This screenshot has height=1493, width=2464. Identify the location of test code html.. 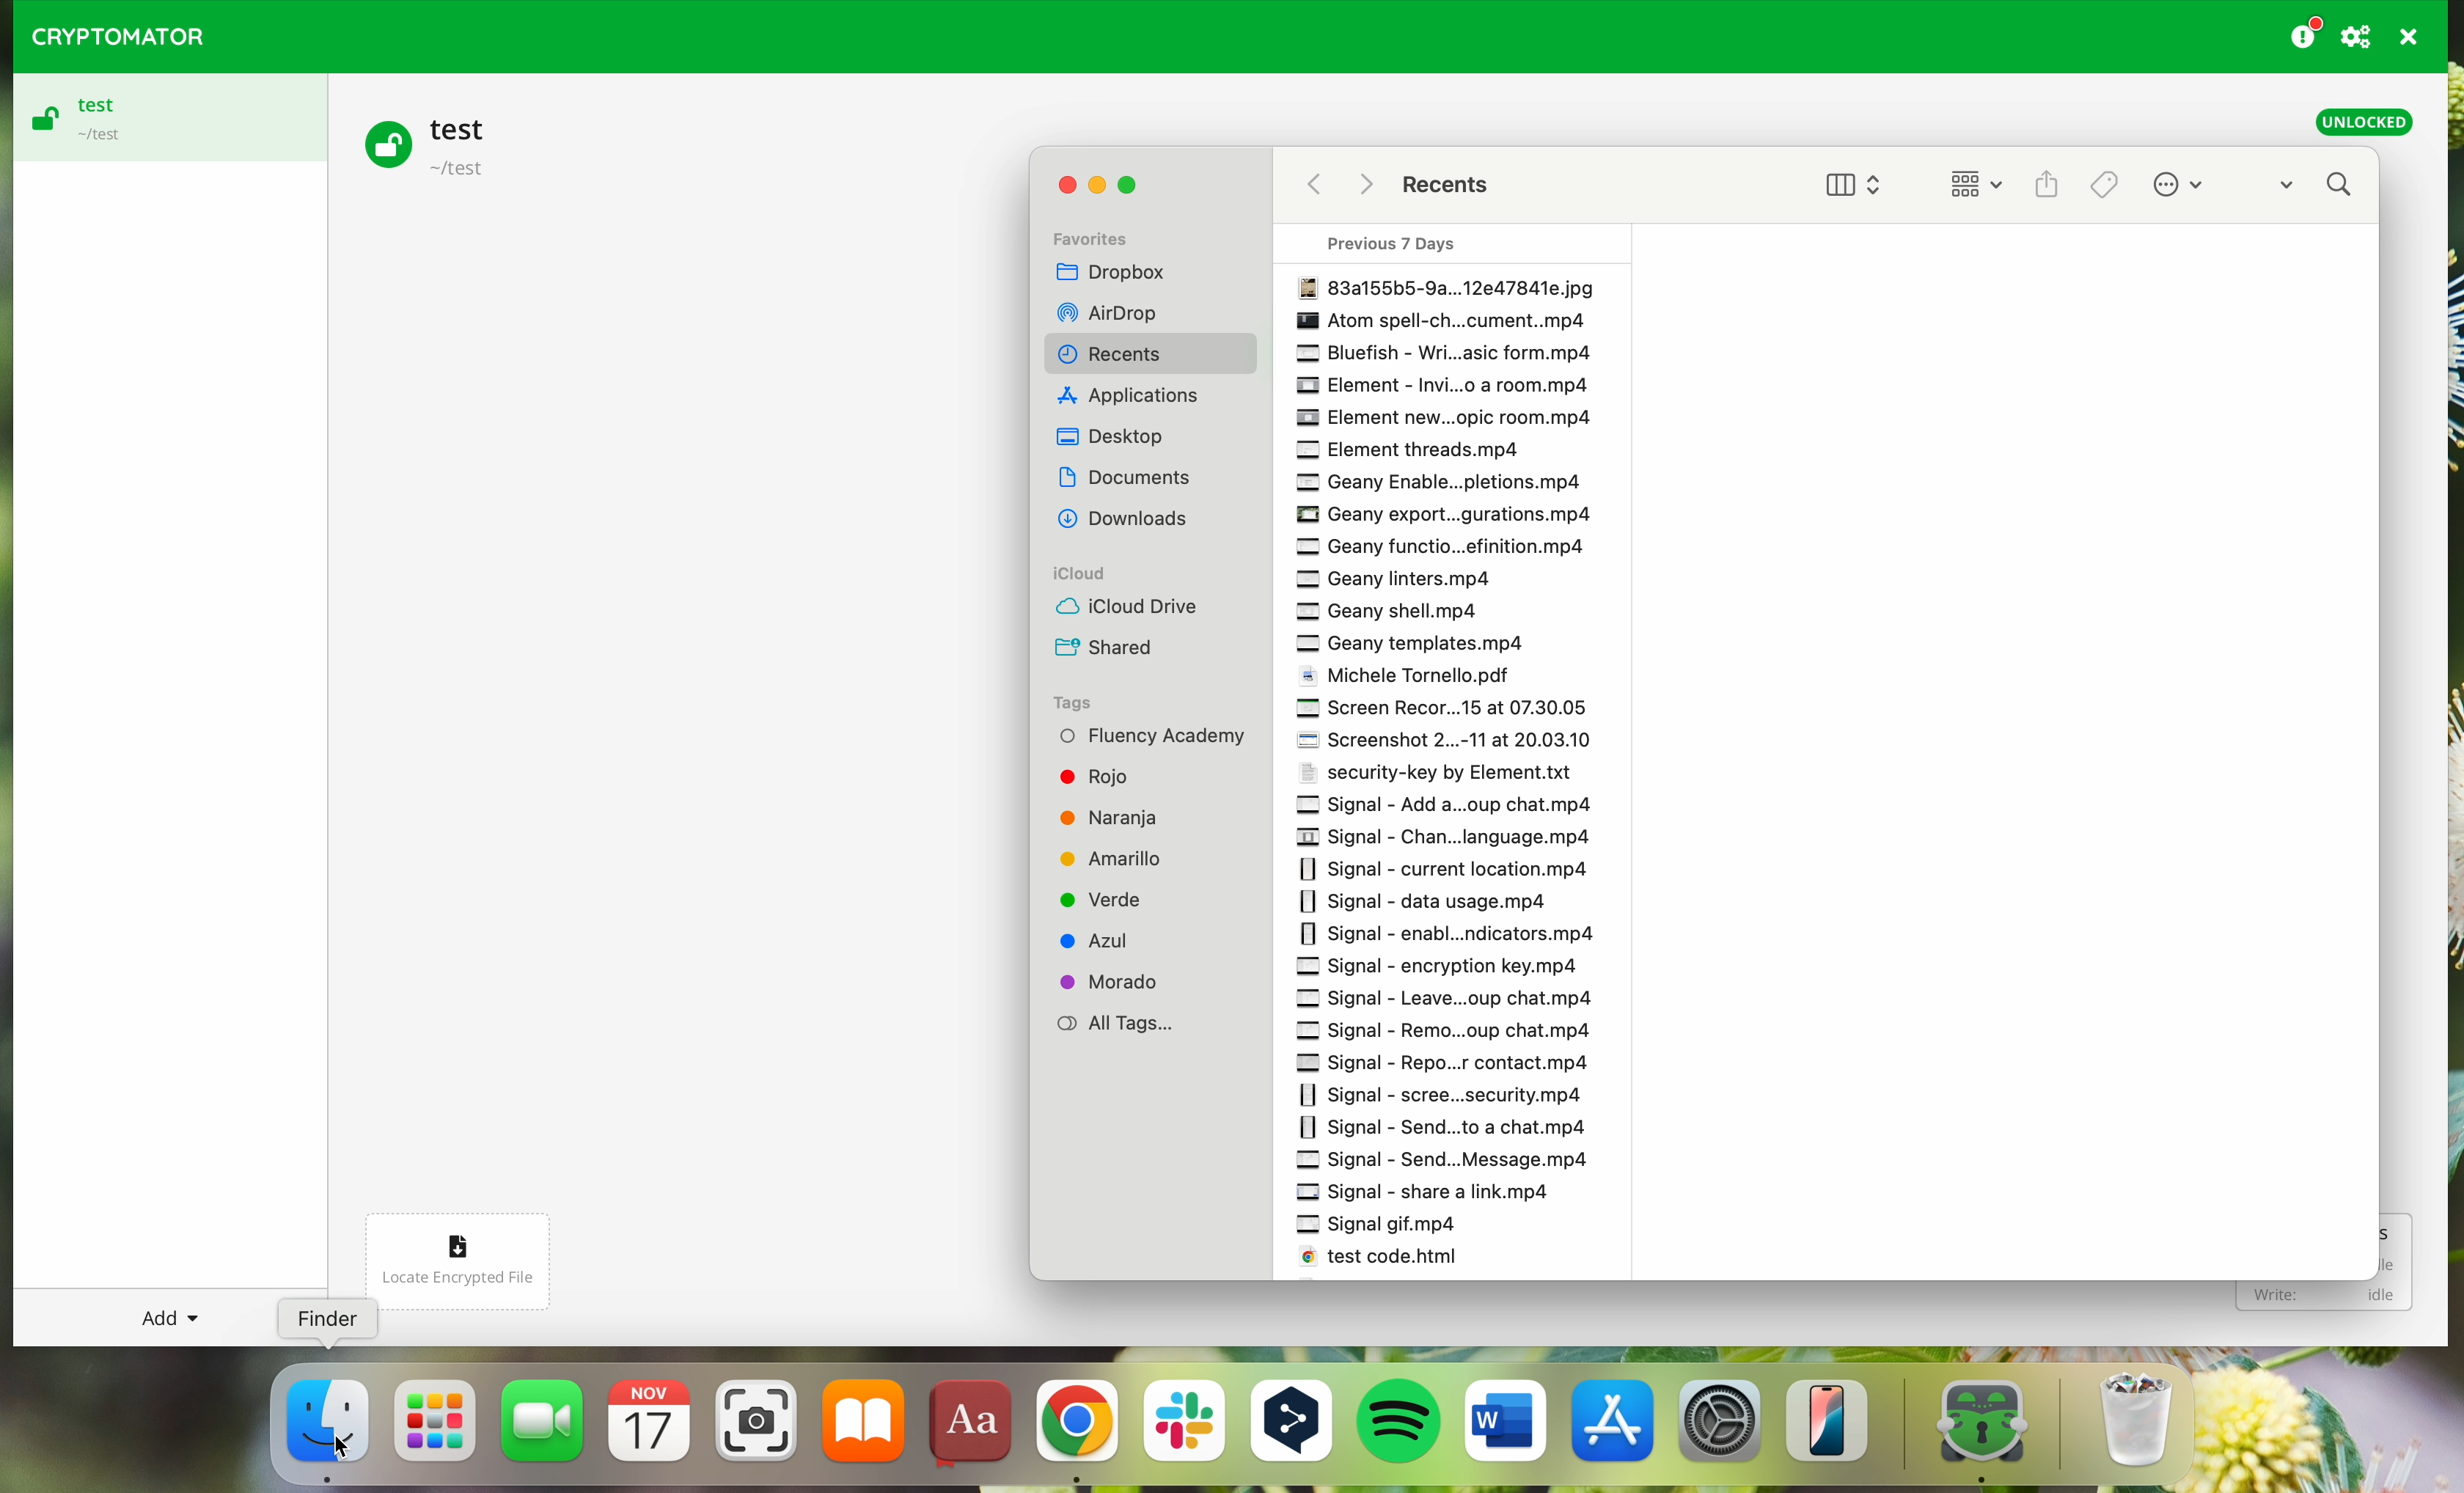
(1397, 1261).